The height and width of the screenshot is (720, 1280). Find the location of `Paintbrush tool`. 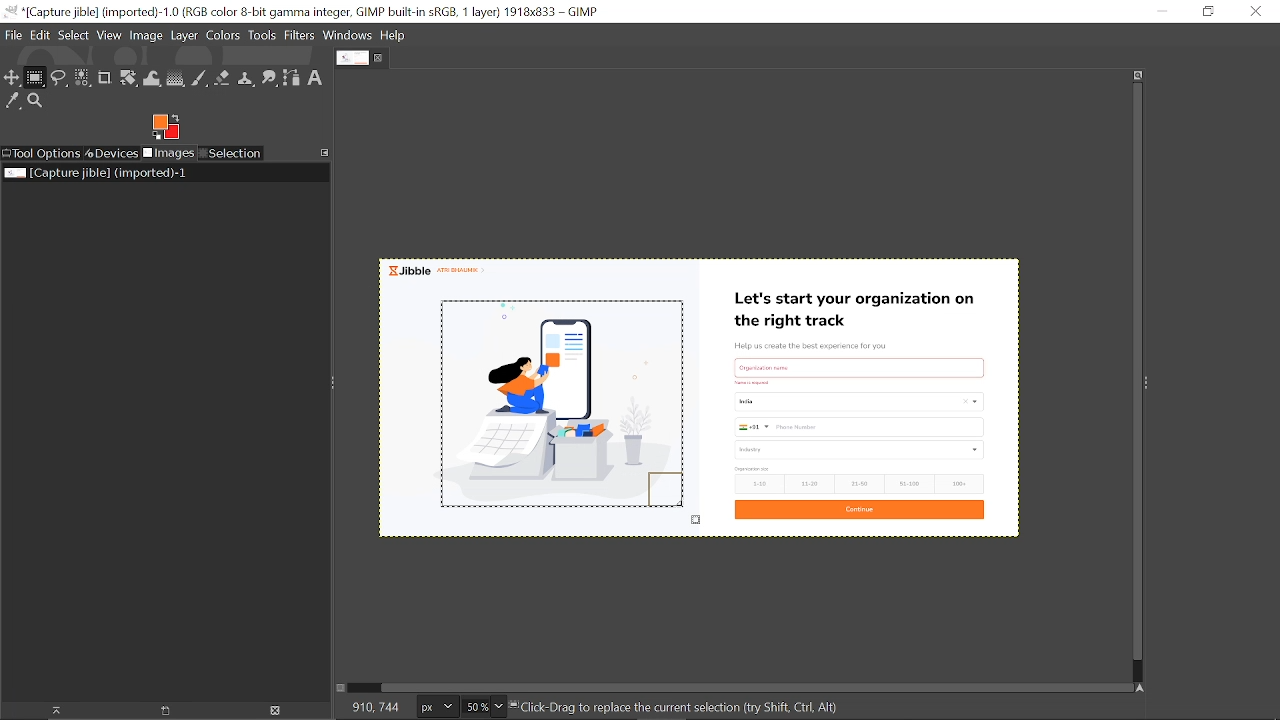

Paintbrush tool is located at coordinates (200, 78).